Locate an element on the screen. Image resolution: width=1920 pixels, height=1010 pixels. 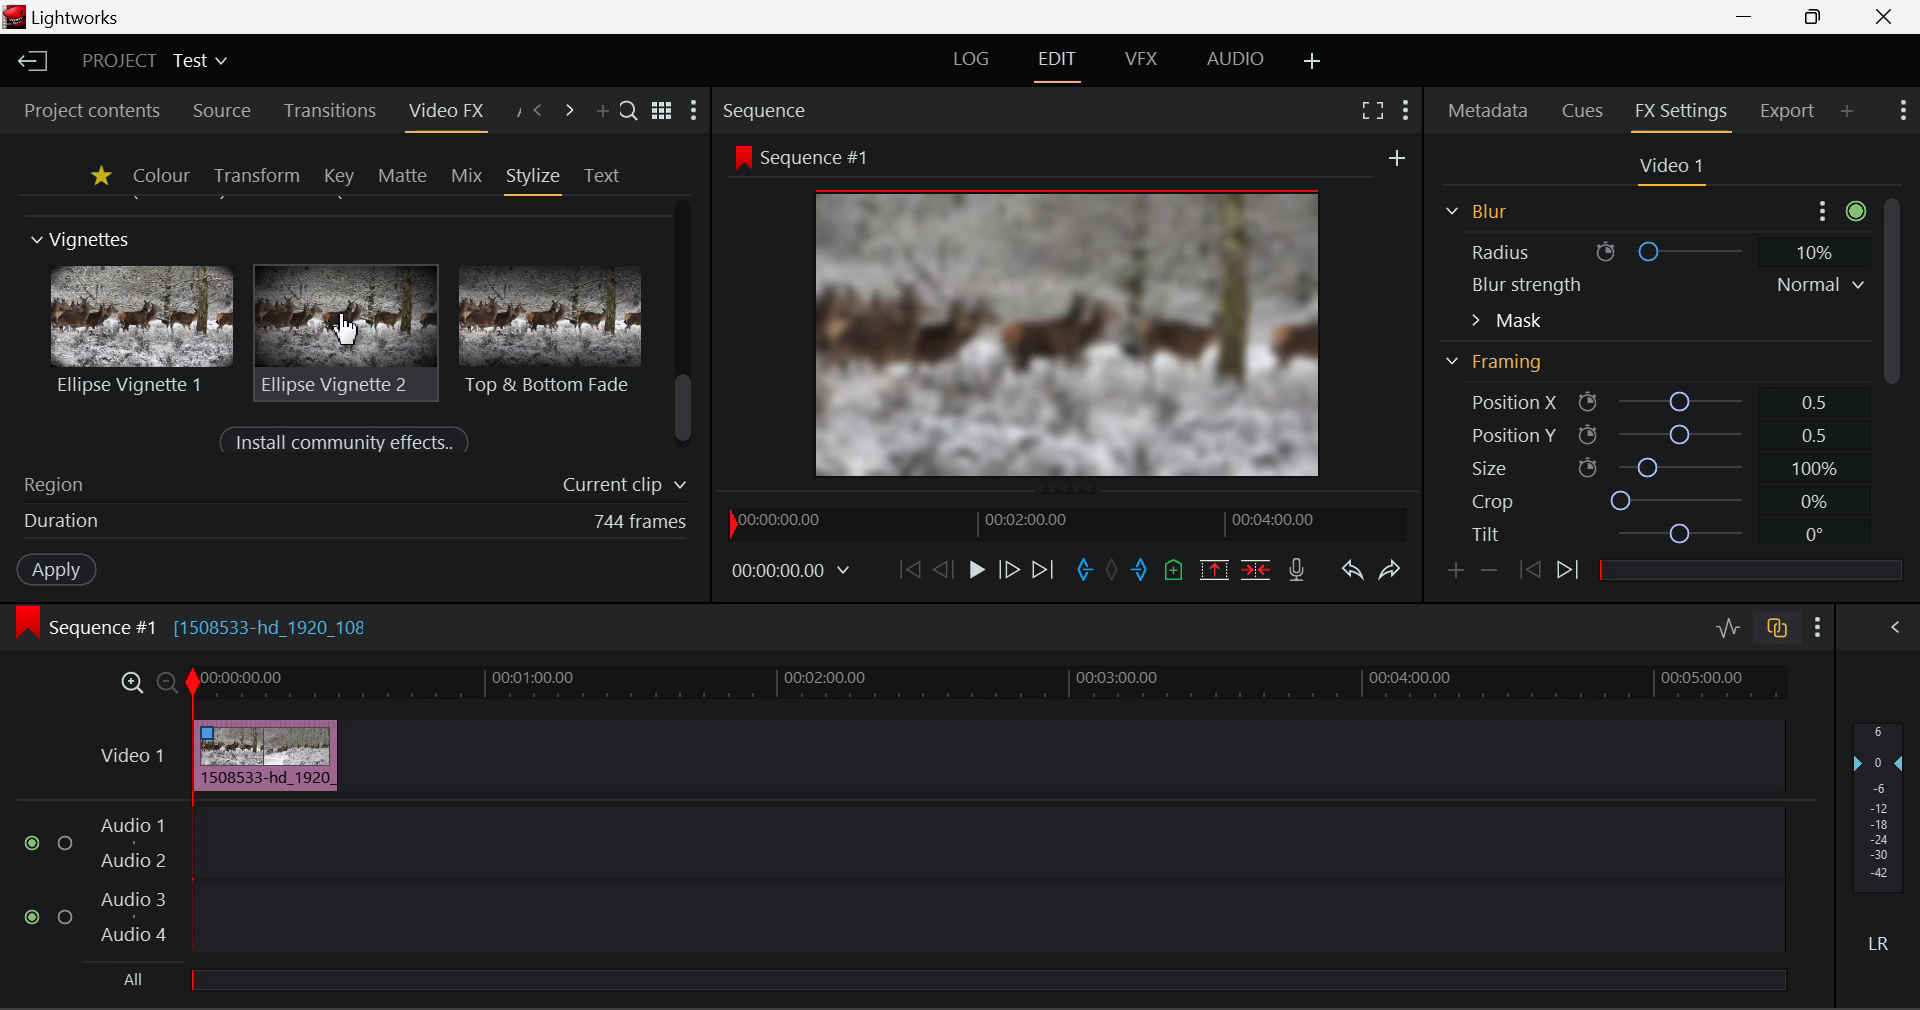
Full Screen is located at coordinates (1372, 110).